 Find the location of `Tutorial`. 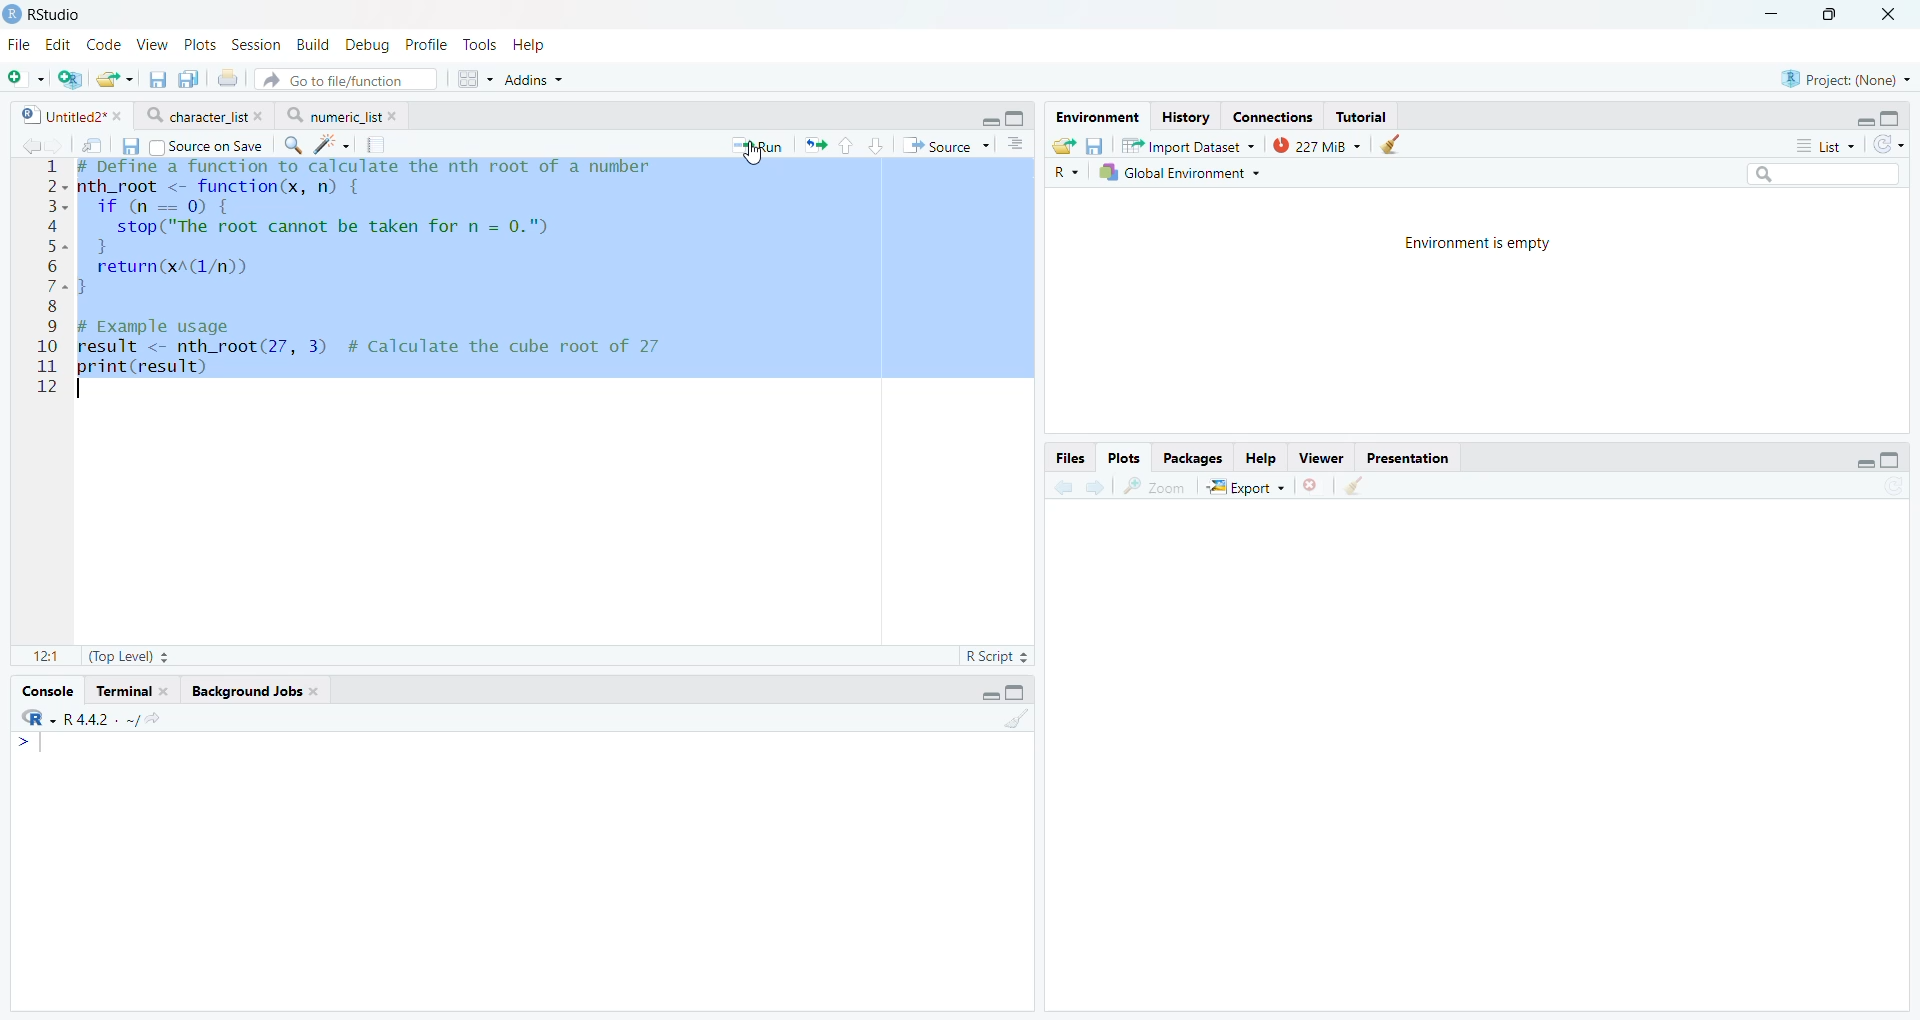

Tutorial is located at coordinates (1361, 116).